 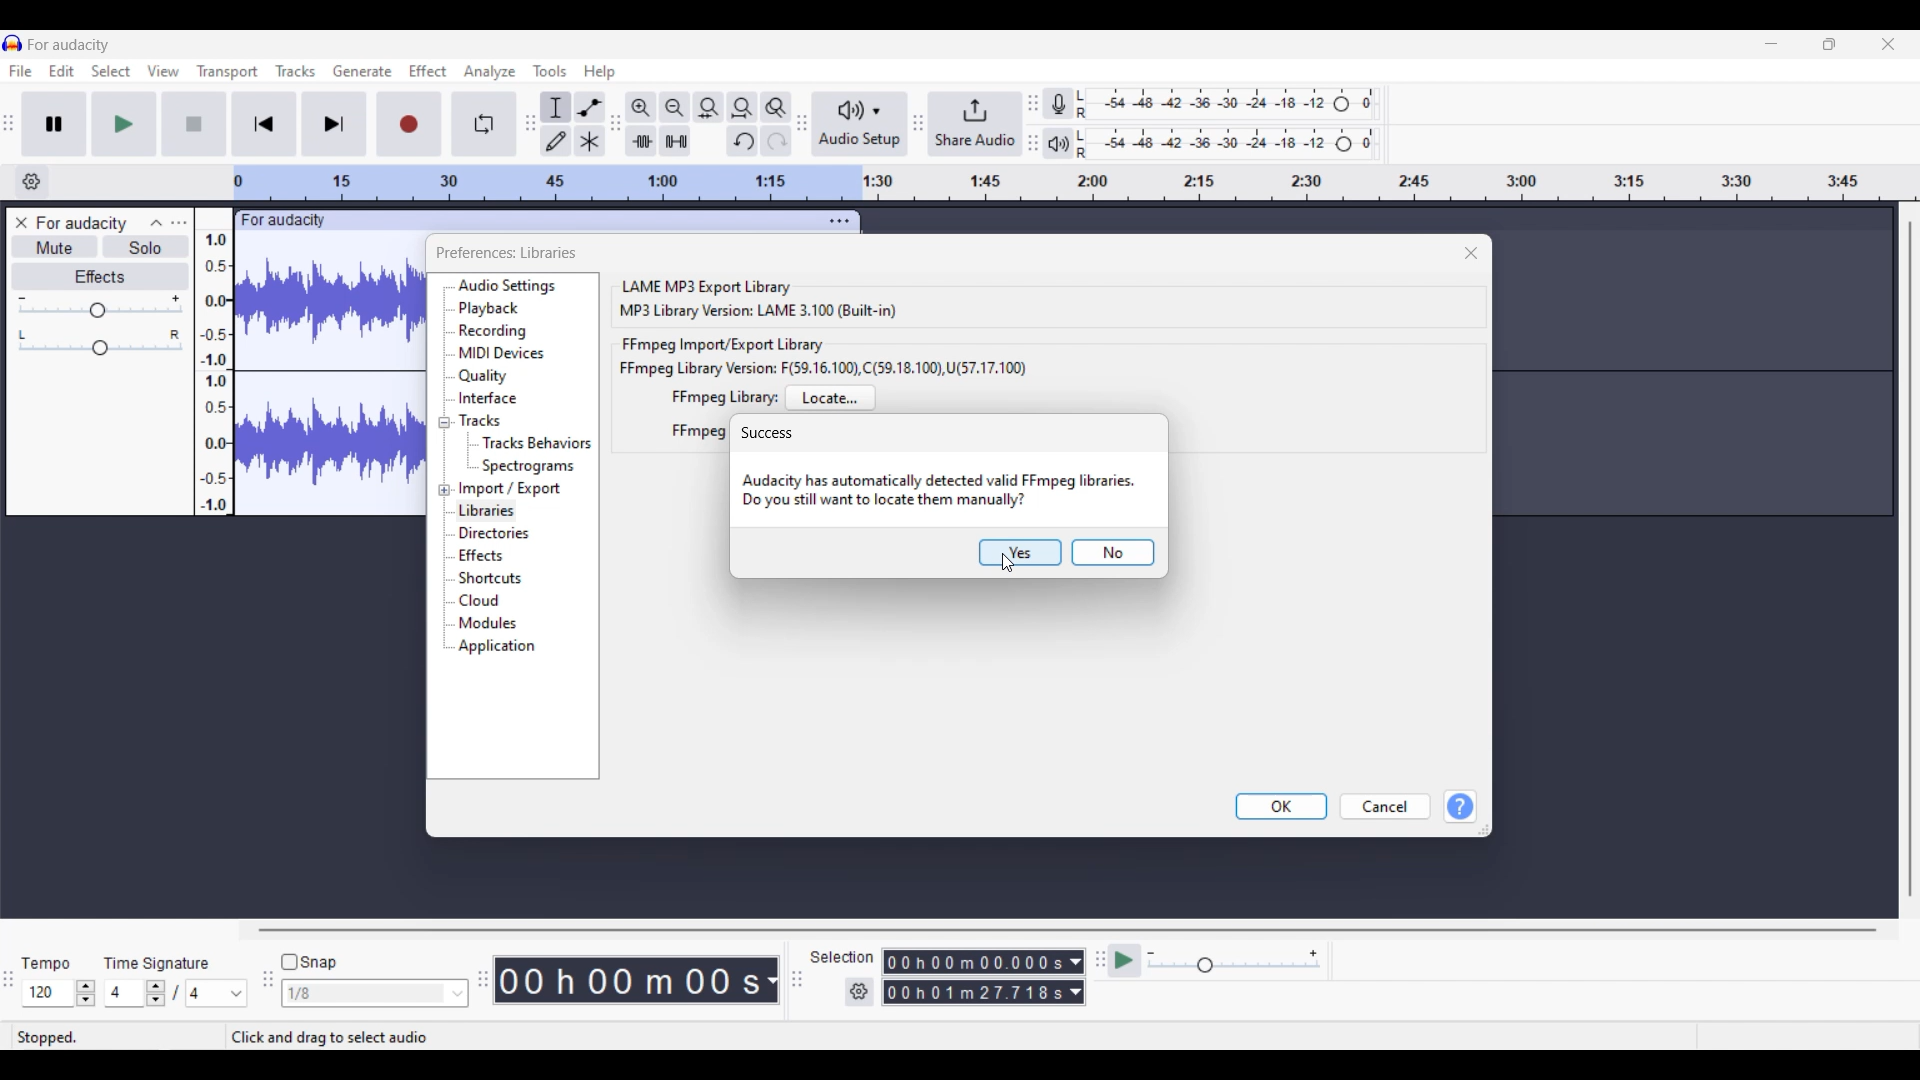 What do you see at coordinates (99, 307) in the screenshot?
I see `Volume slider` at bounding box center [99, 307].